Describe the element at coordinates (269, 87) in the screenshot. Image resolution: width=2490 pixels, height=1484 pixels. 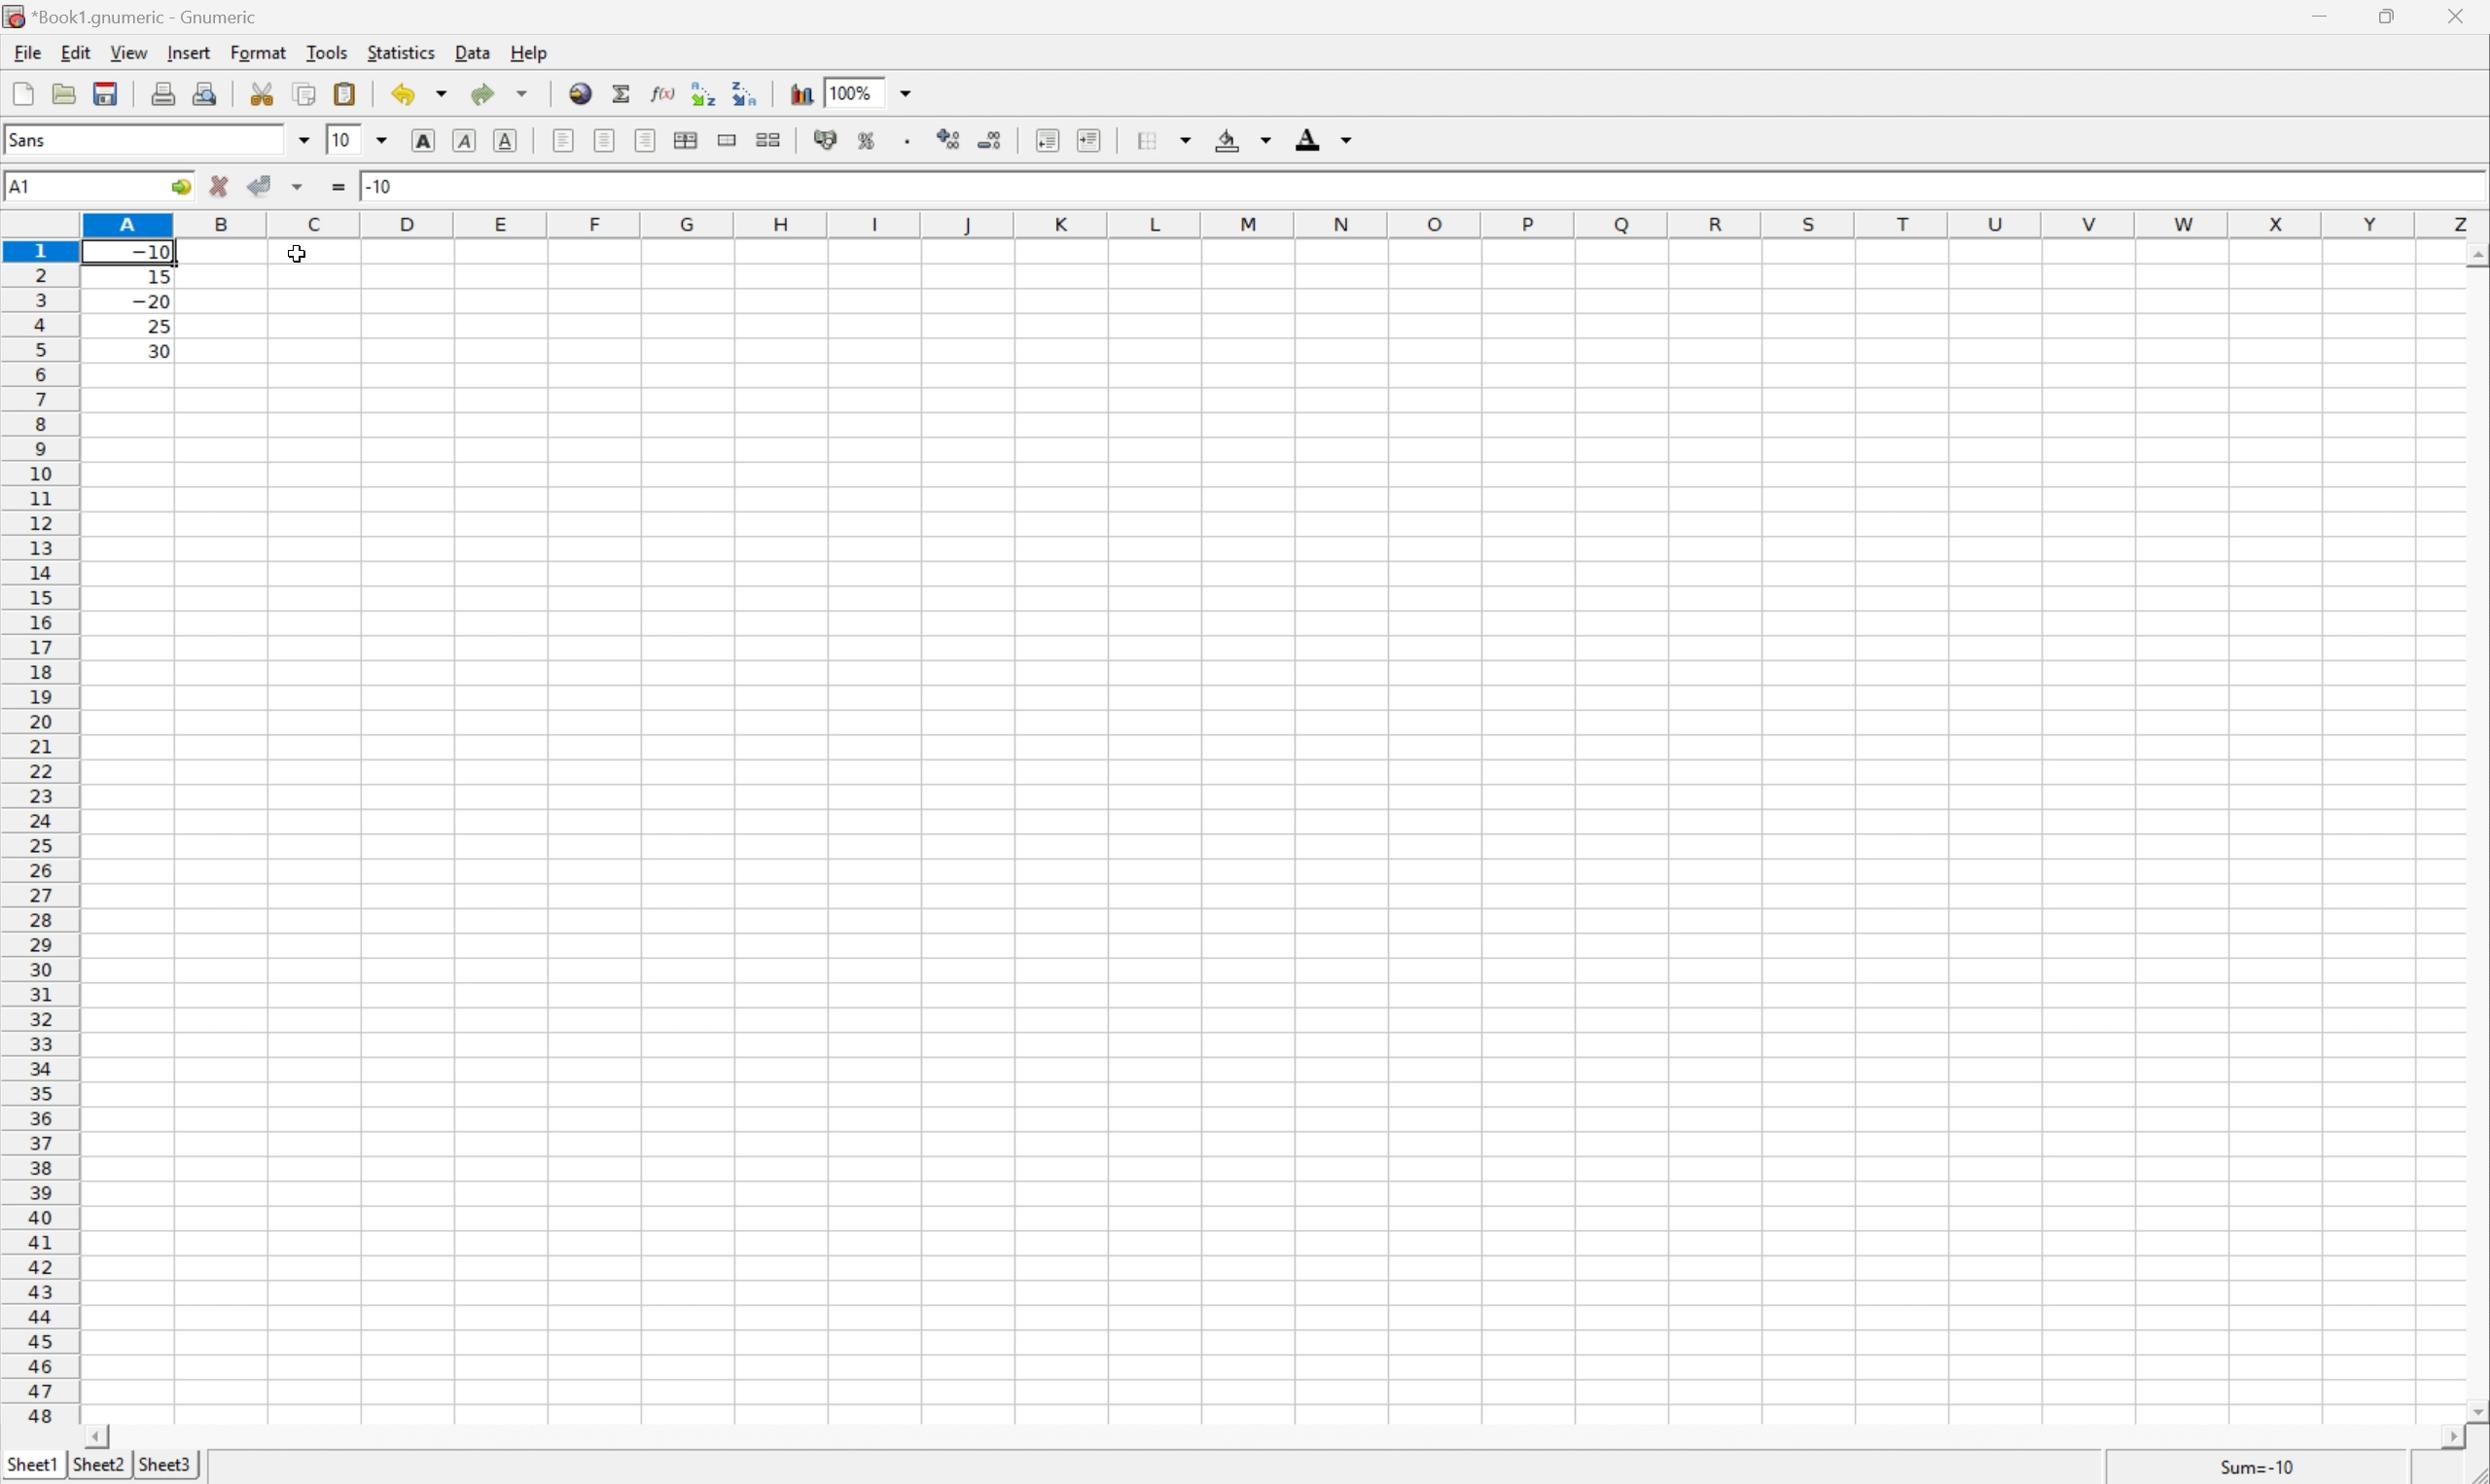
I see `Copy the selection` at that location.